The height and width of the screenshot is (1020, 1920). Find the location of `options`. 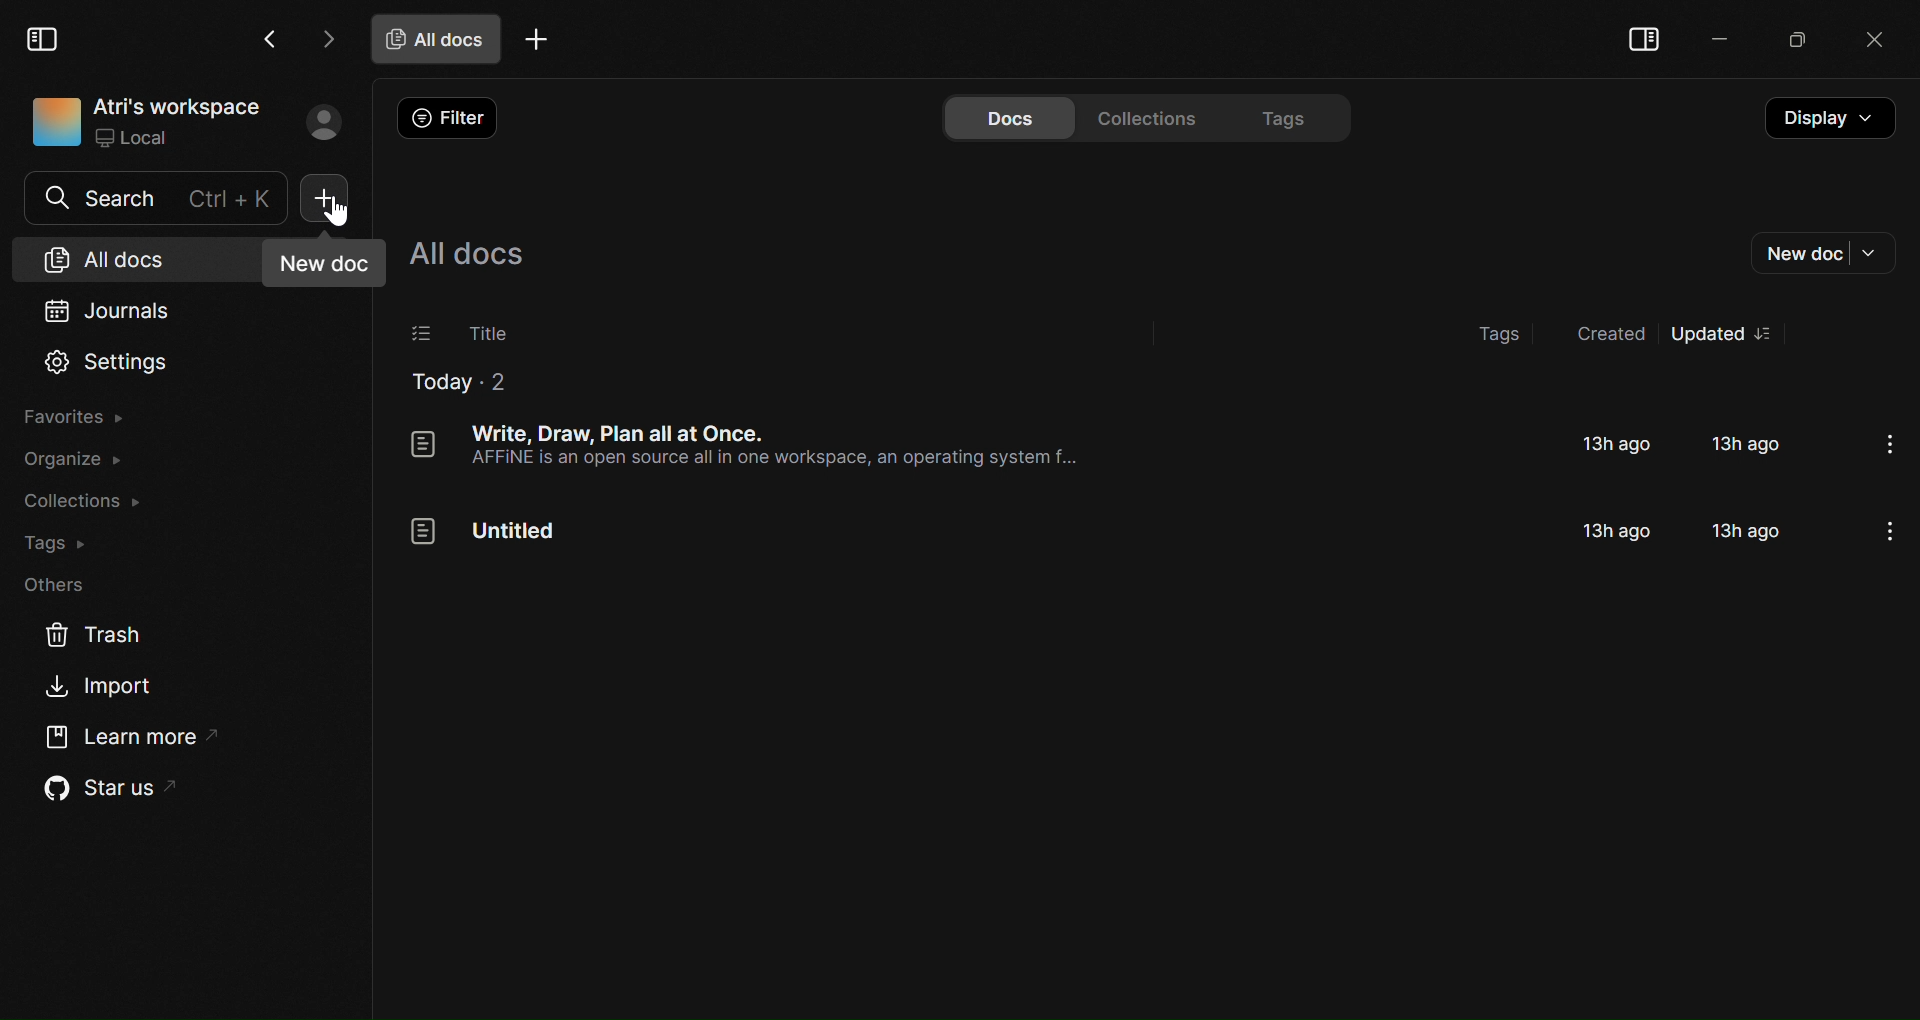

options is located at coordinates (1889, 531).